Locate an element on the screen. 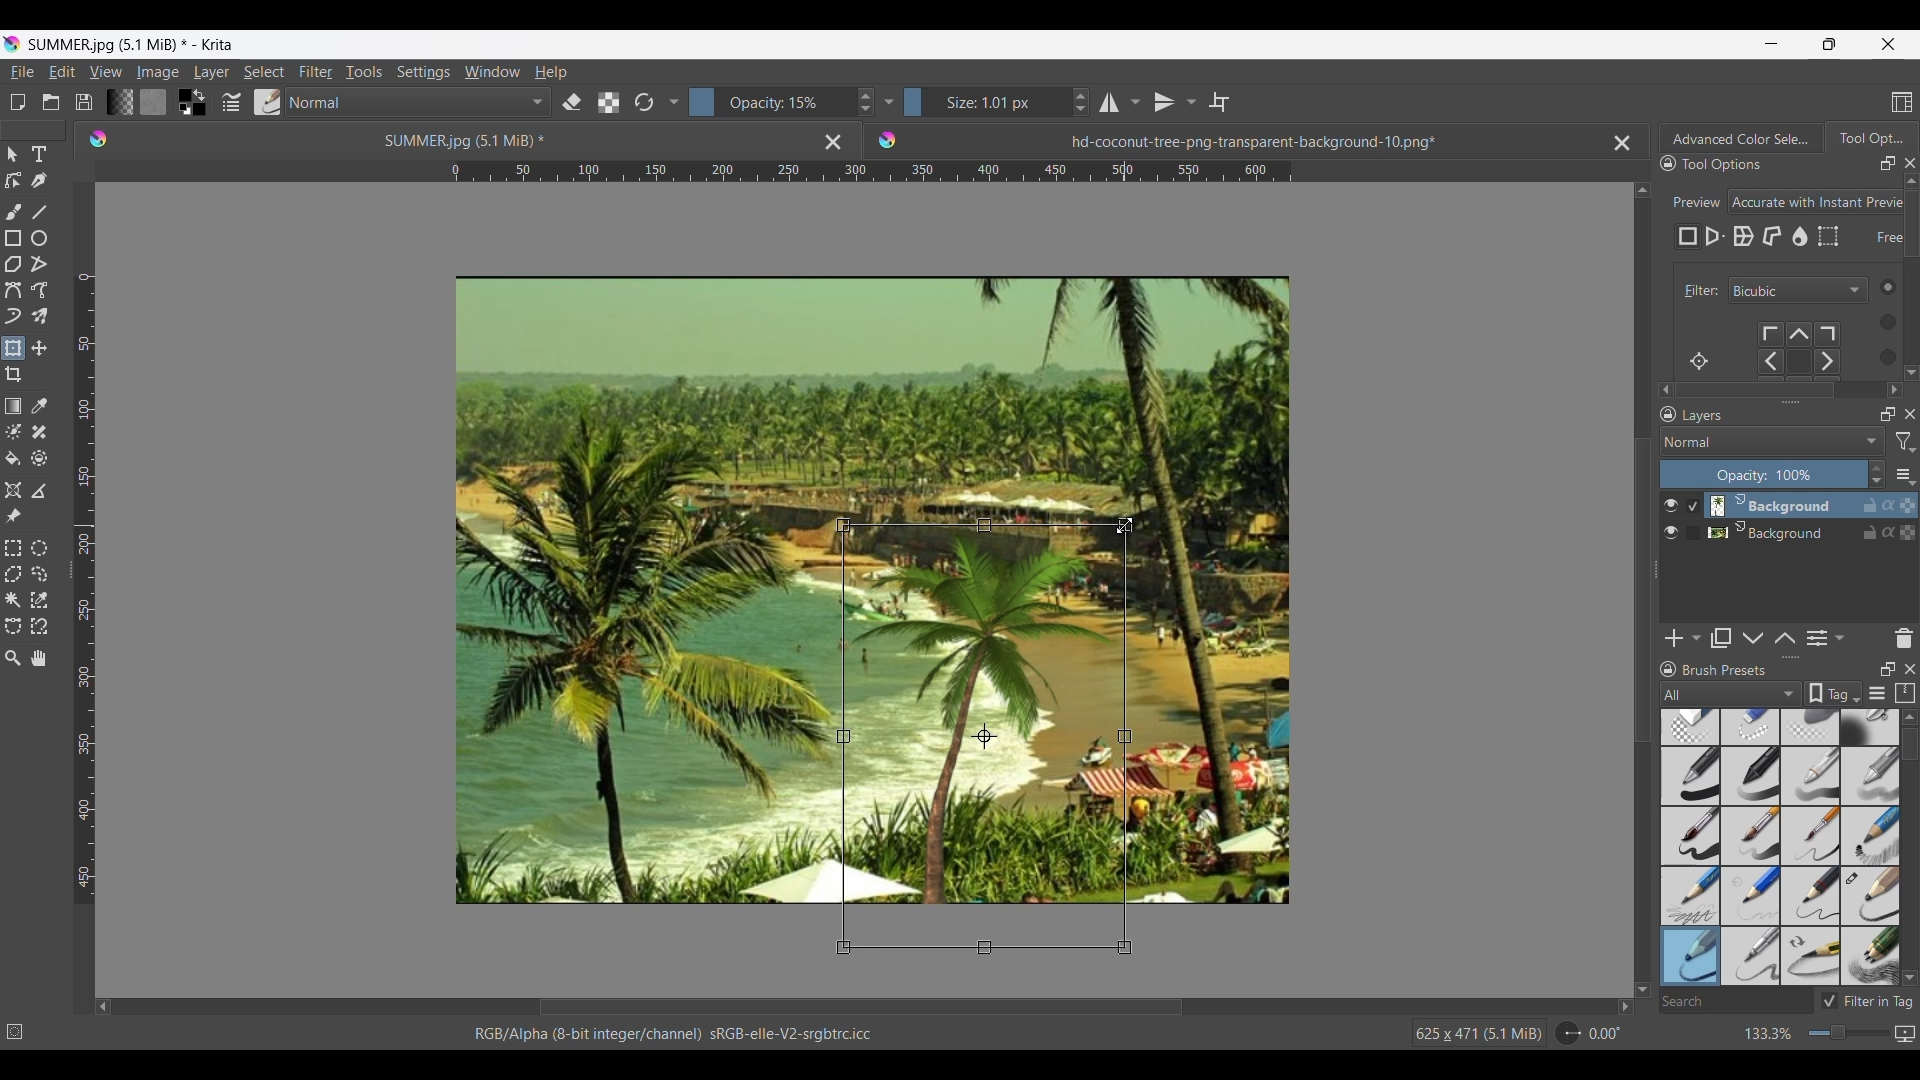 This screenshot has width=1920, height=1080. Quick vertical slide to bottom is located at coordinates (1911, 390).